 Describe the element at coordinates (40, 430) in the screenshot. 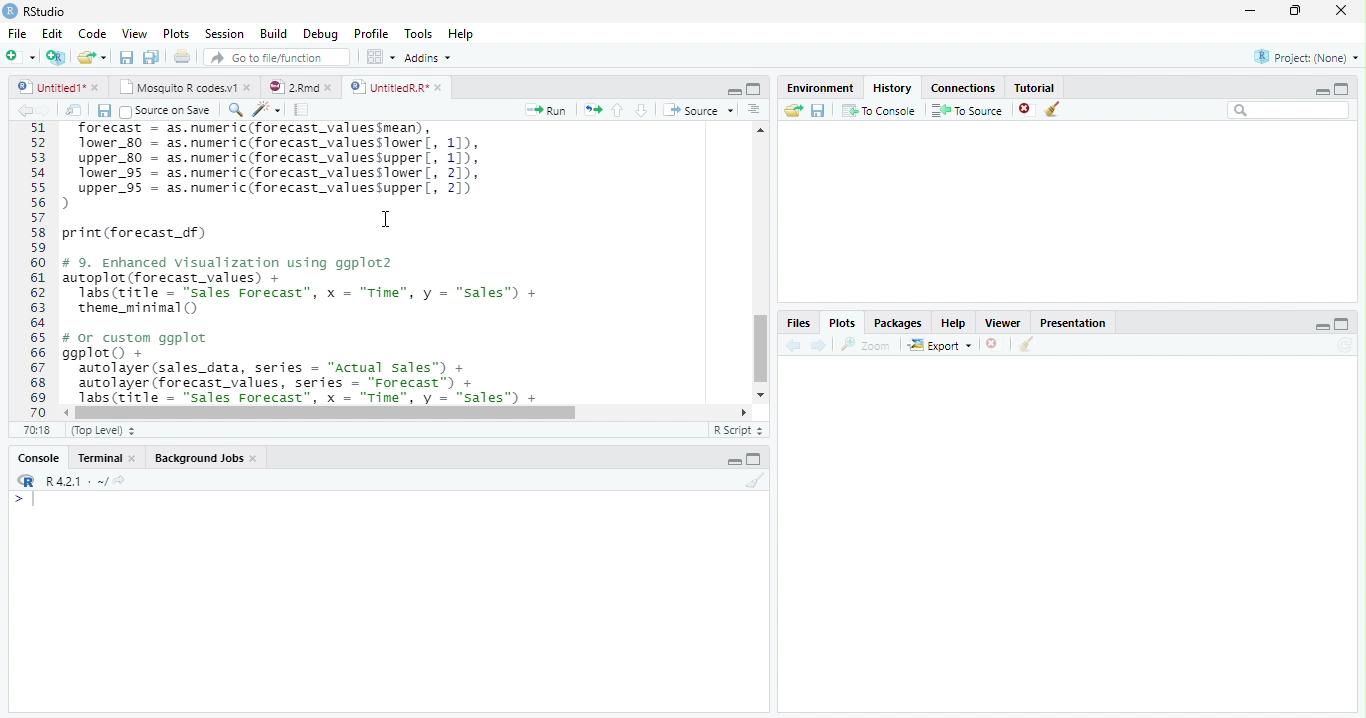

I see `1:1` at that location.